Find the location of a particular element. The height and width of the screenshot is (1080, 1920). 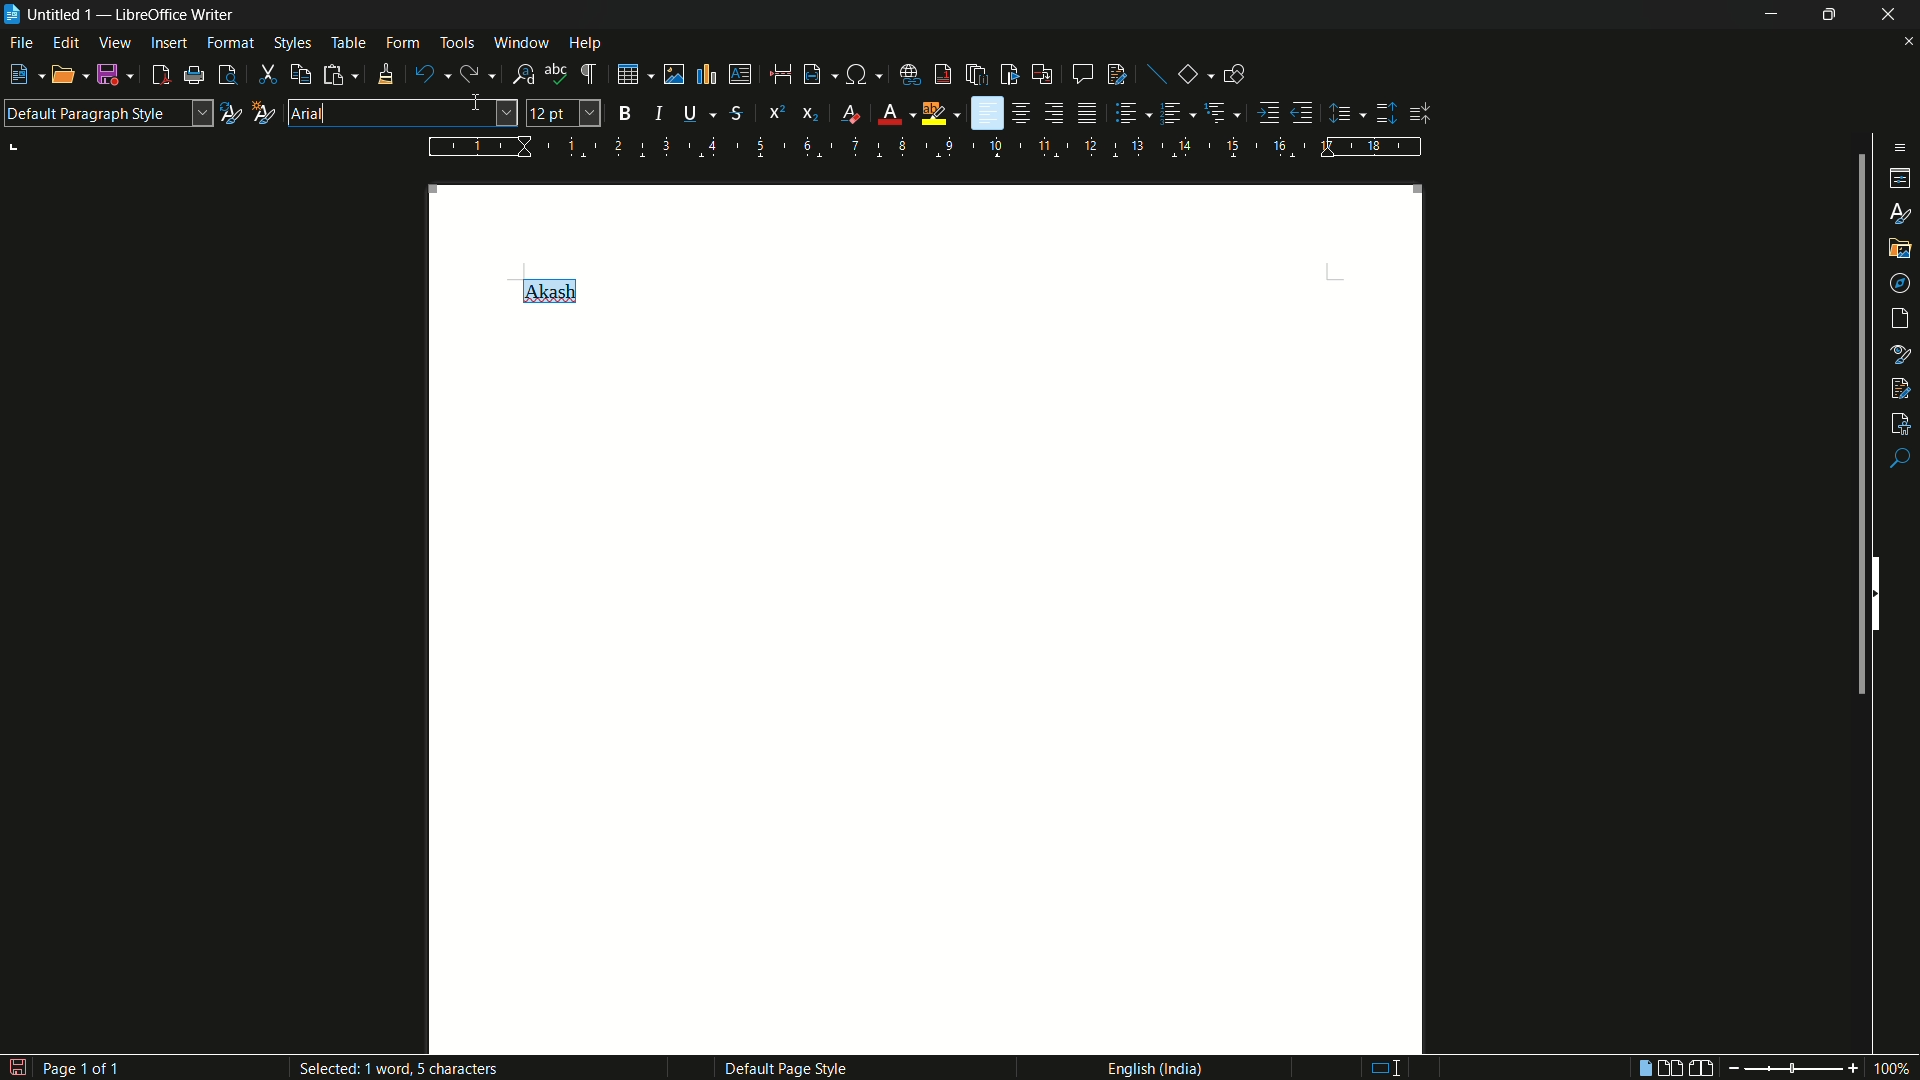

font color is located at coordinates (889, 115).